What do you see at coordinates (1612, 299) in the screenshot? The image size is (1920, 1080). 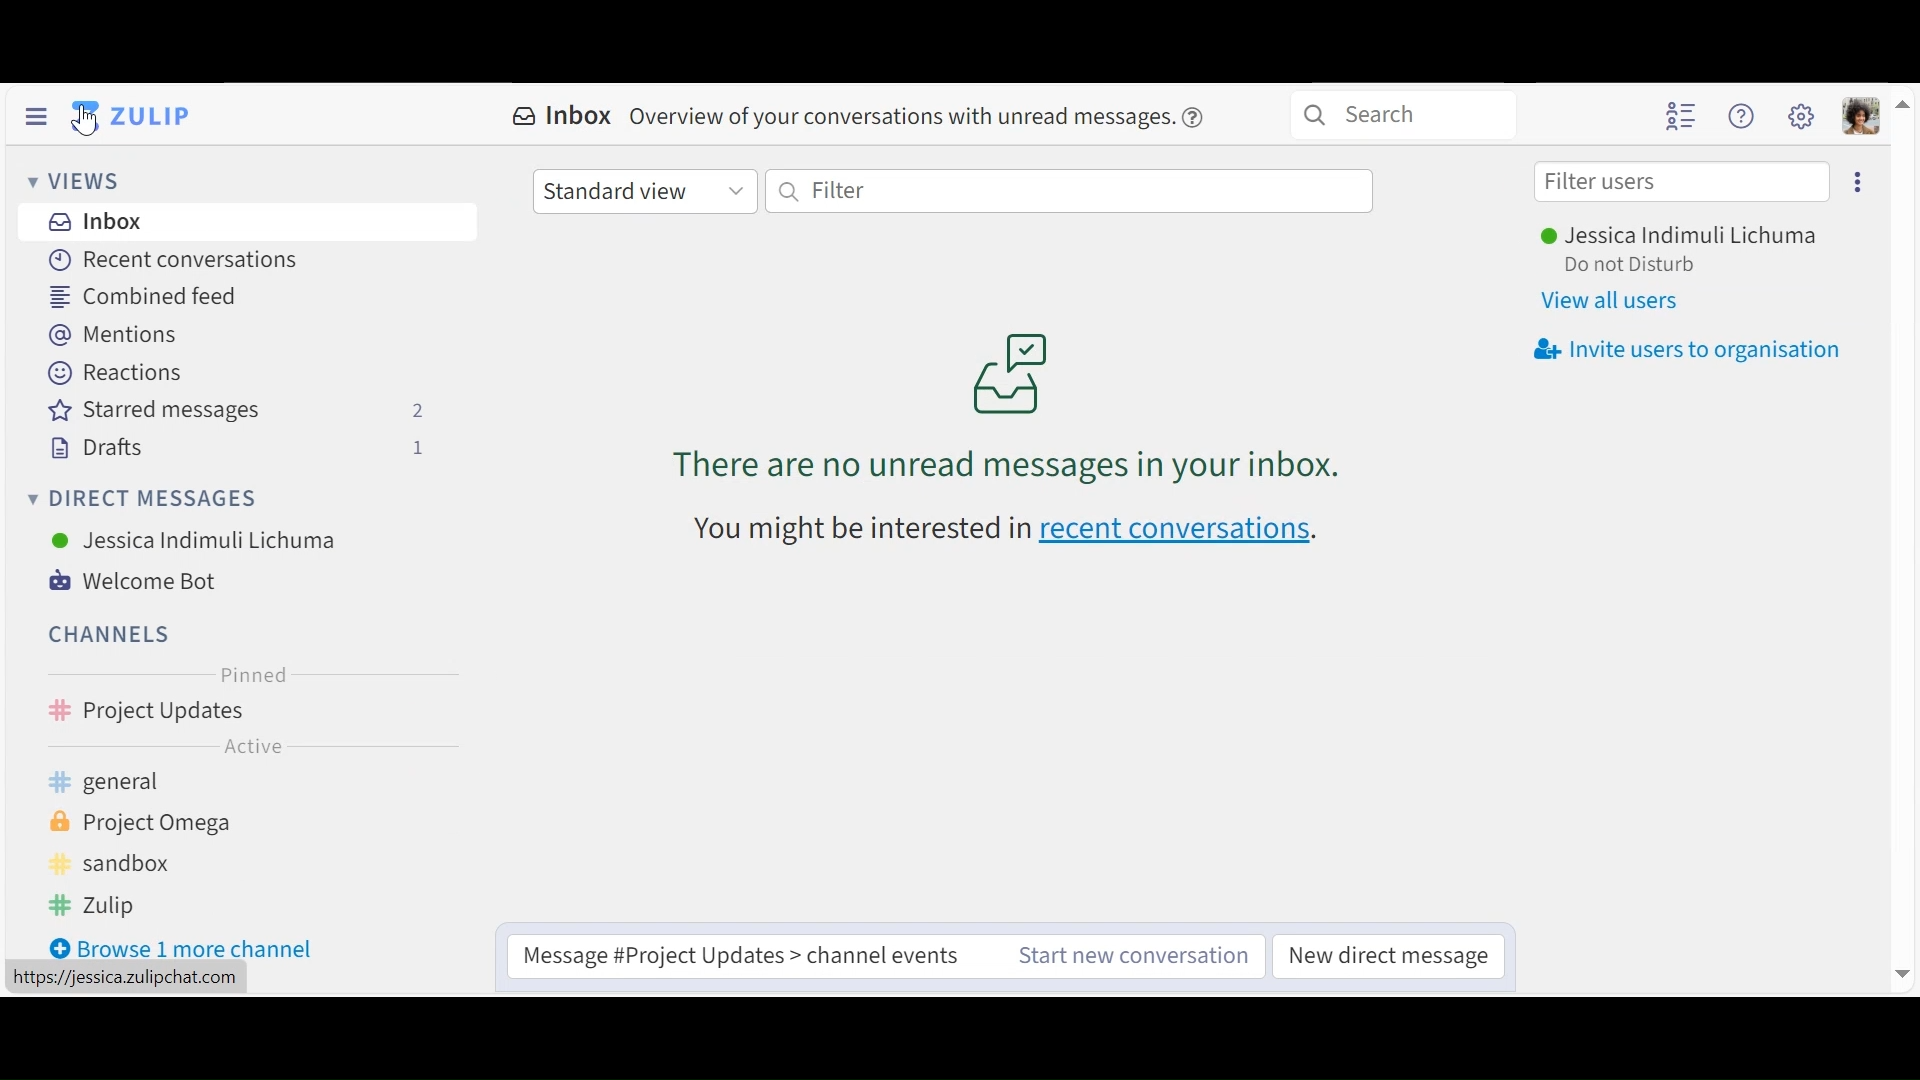 I see `View all users` at bounding box center [1612, 299].